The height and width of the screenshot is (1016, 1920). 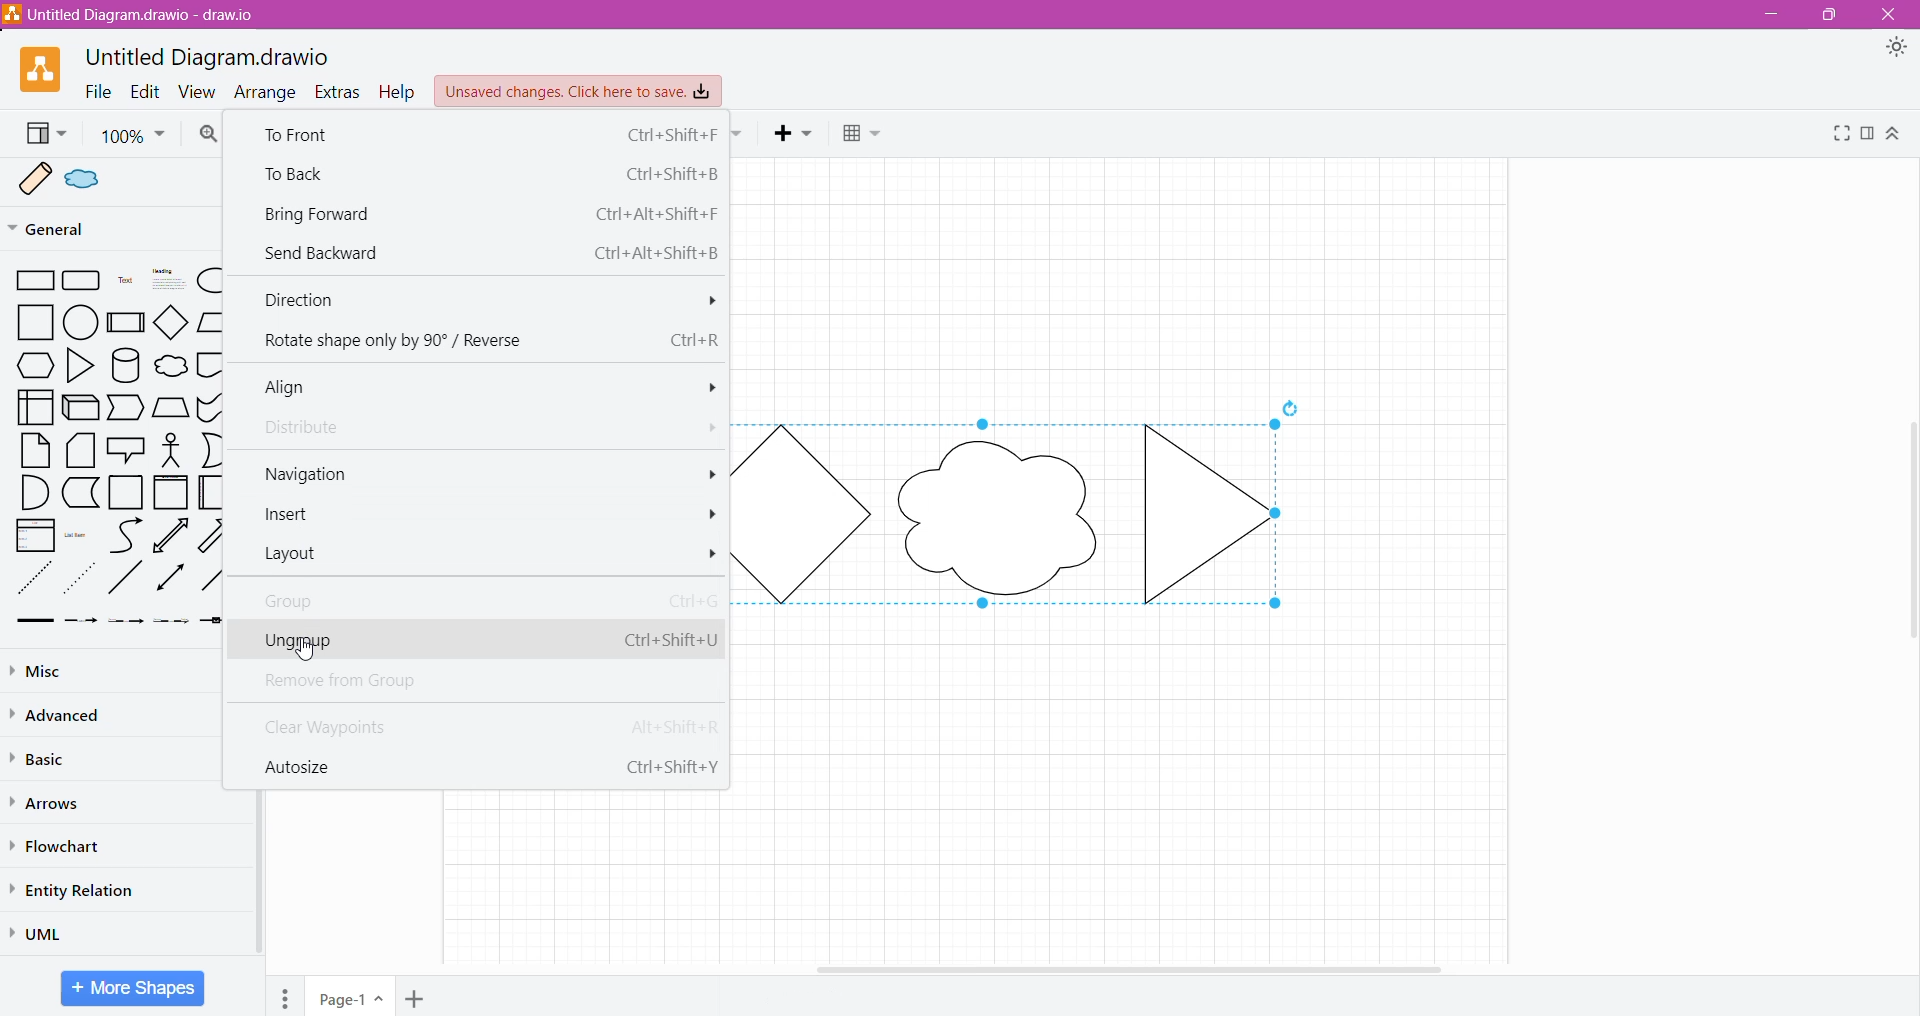 I want to click on Vertical Scroll Bar, so click(x=1908, y=527).